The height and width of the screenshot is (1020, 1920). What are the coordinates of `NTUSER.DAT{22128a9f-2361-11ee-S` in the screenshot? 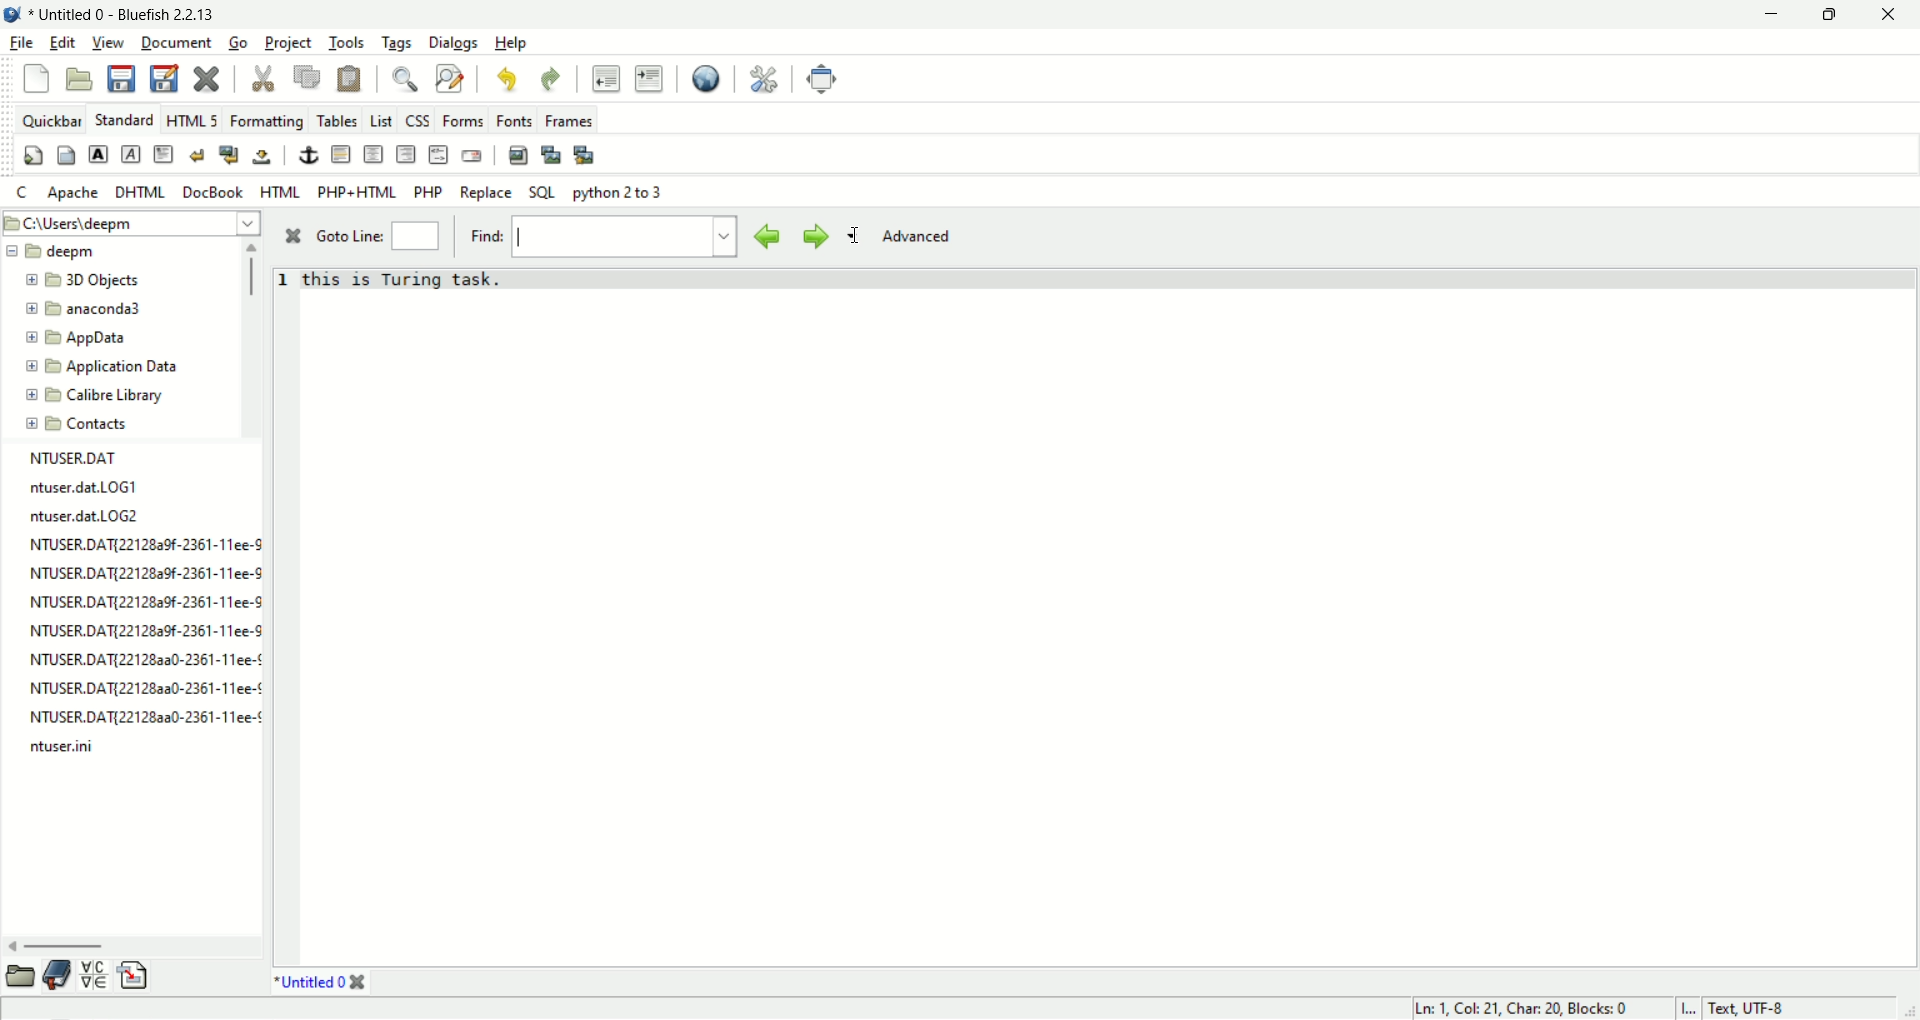 It's located at (135, 547).